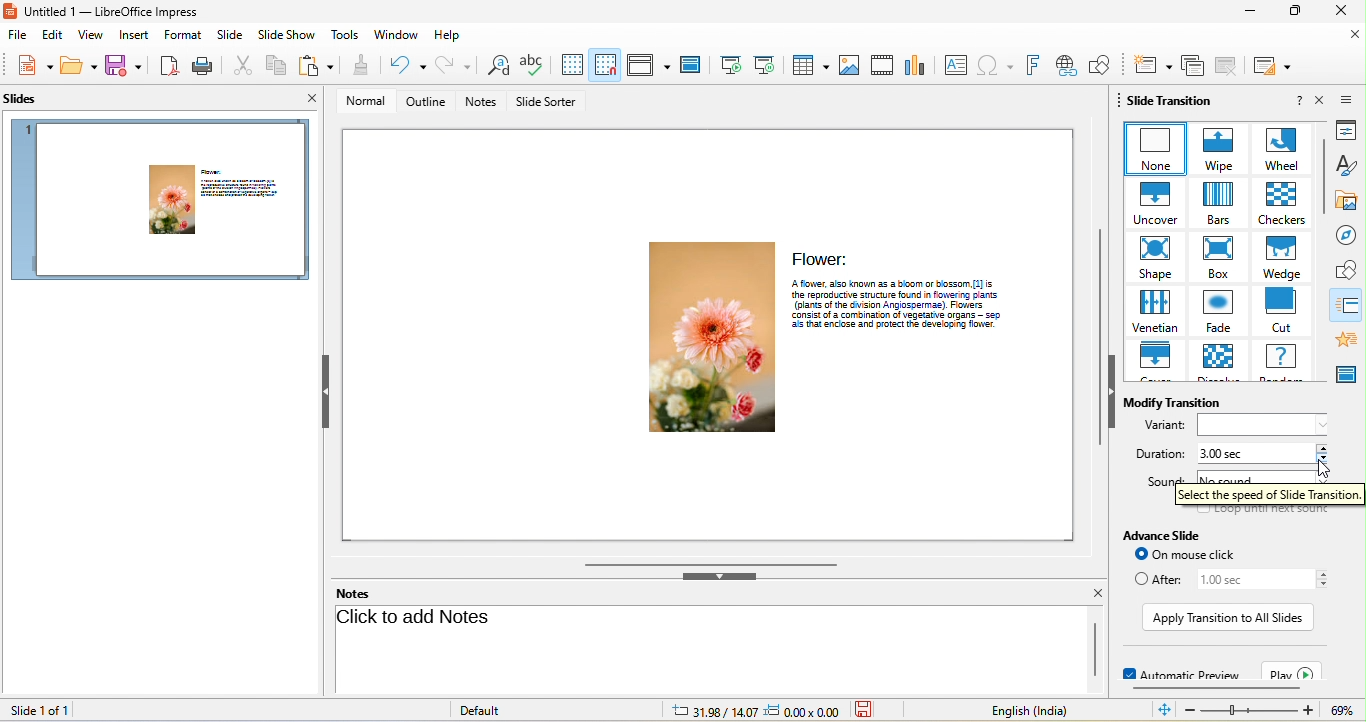 This screenshot has width=1366, height=722. What do you see at coordinates (906, 293) in the screenshot?
I see `the reproductive structure found n flowenng plants` at bounding box center [906, 293].